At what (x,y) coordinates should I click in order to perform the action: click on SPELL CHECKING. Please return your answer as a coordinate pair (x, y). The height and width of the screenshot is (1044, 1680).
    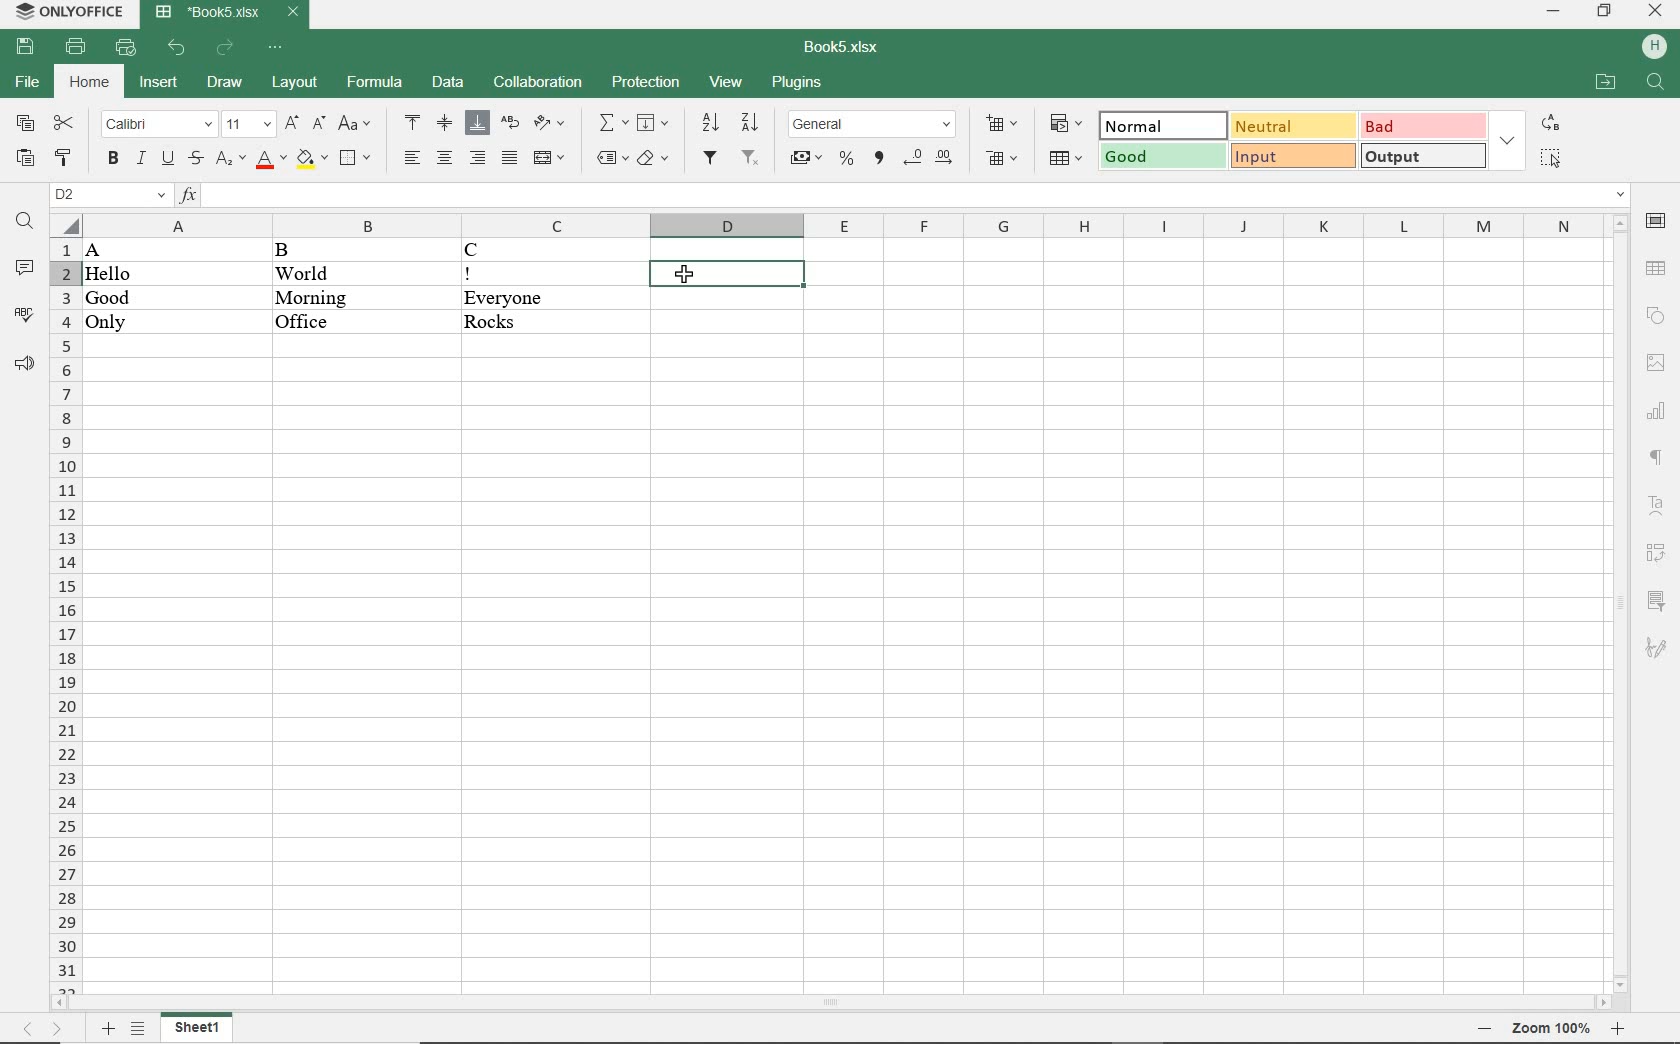
    Looking at the image, I should click on (23, 312).